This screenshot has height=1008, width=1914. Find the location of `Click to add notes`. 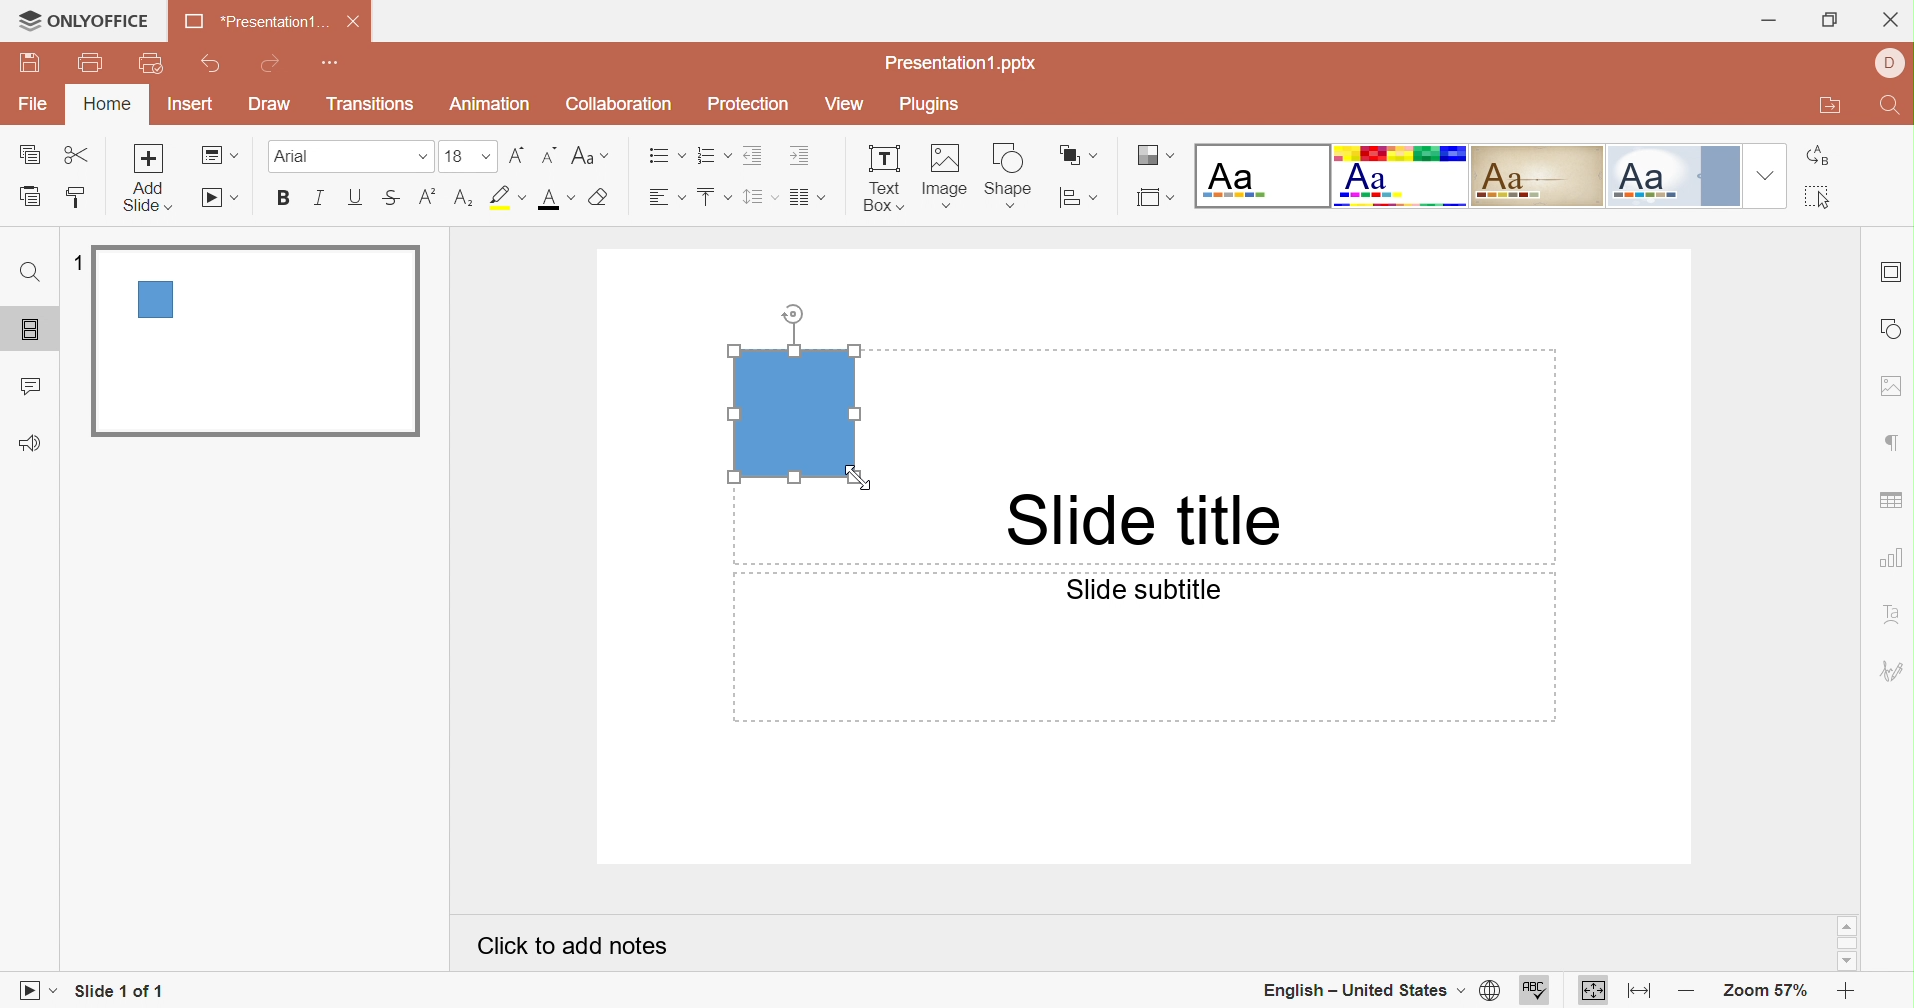

Click to add notes is located at coordinates (572, 946).